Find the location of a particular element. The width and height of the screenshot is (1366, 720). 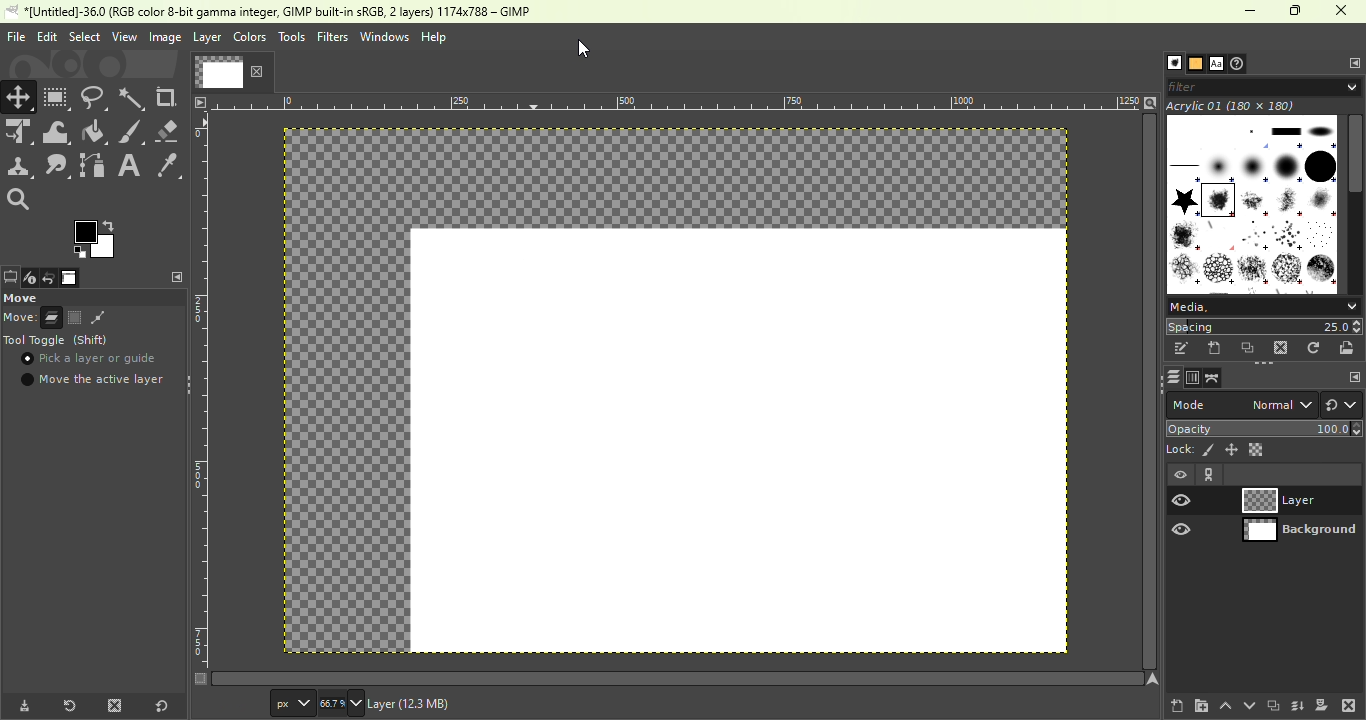

Smudge tool is located at coordinates (60, 166).